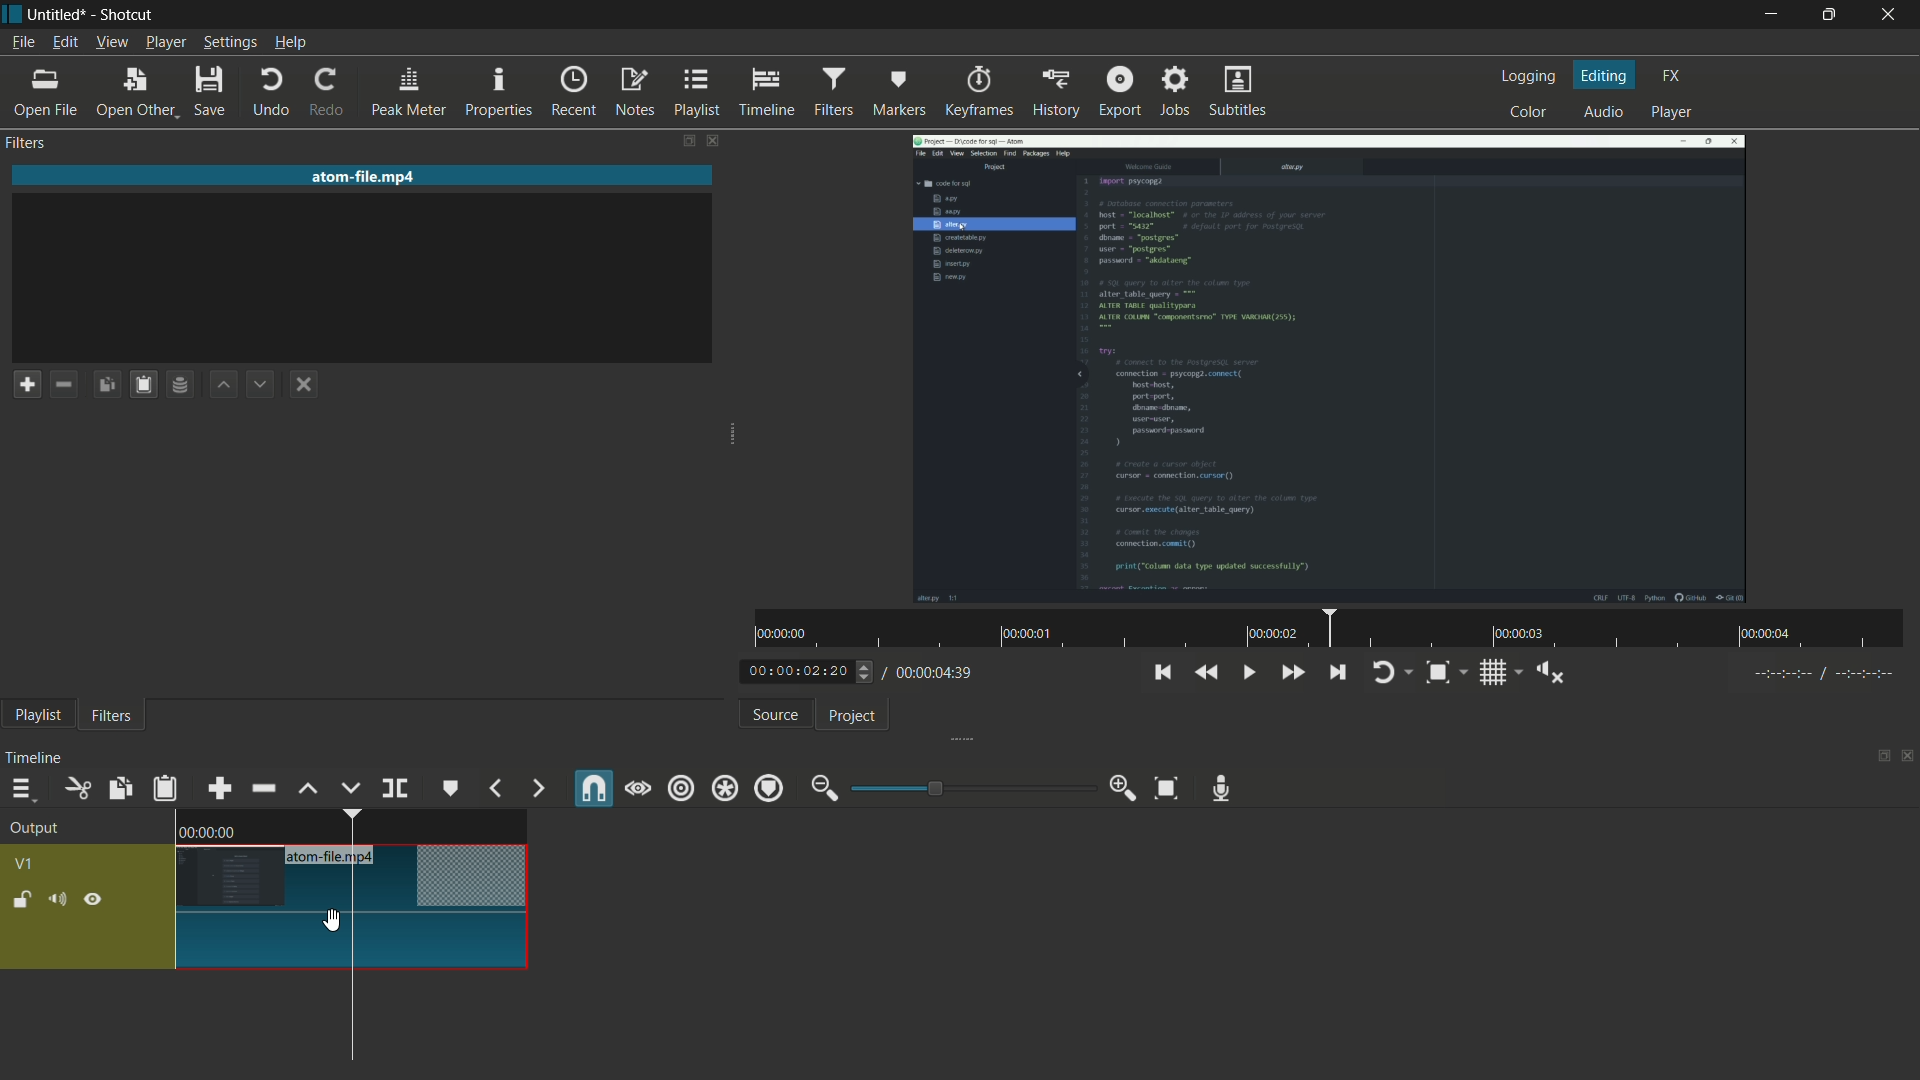 The height and width of the screenshot is (1080, 1920). Describe the element at coordinates (1605, 110) in the screenshot. I see `audio` at that location.